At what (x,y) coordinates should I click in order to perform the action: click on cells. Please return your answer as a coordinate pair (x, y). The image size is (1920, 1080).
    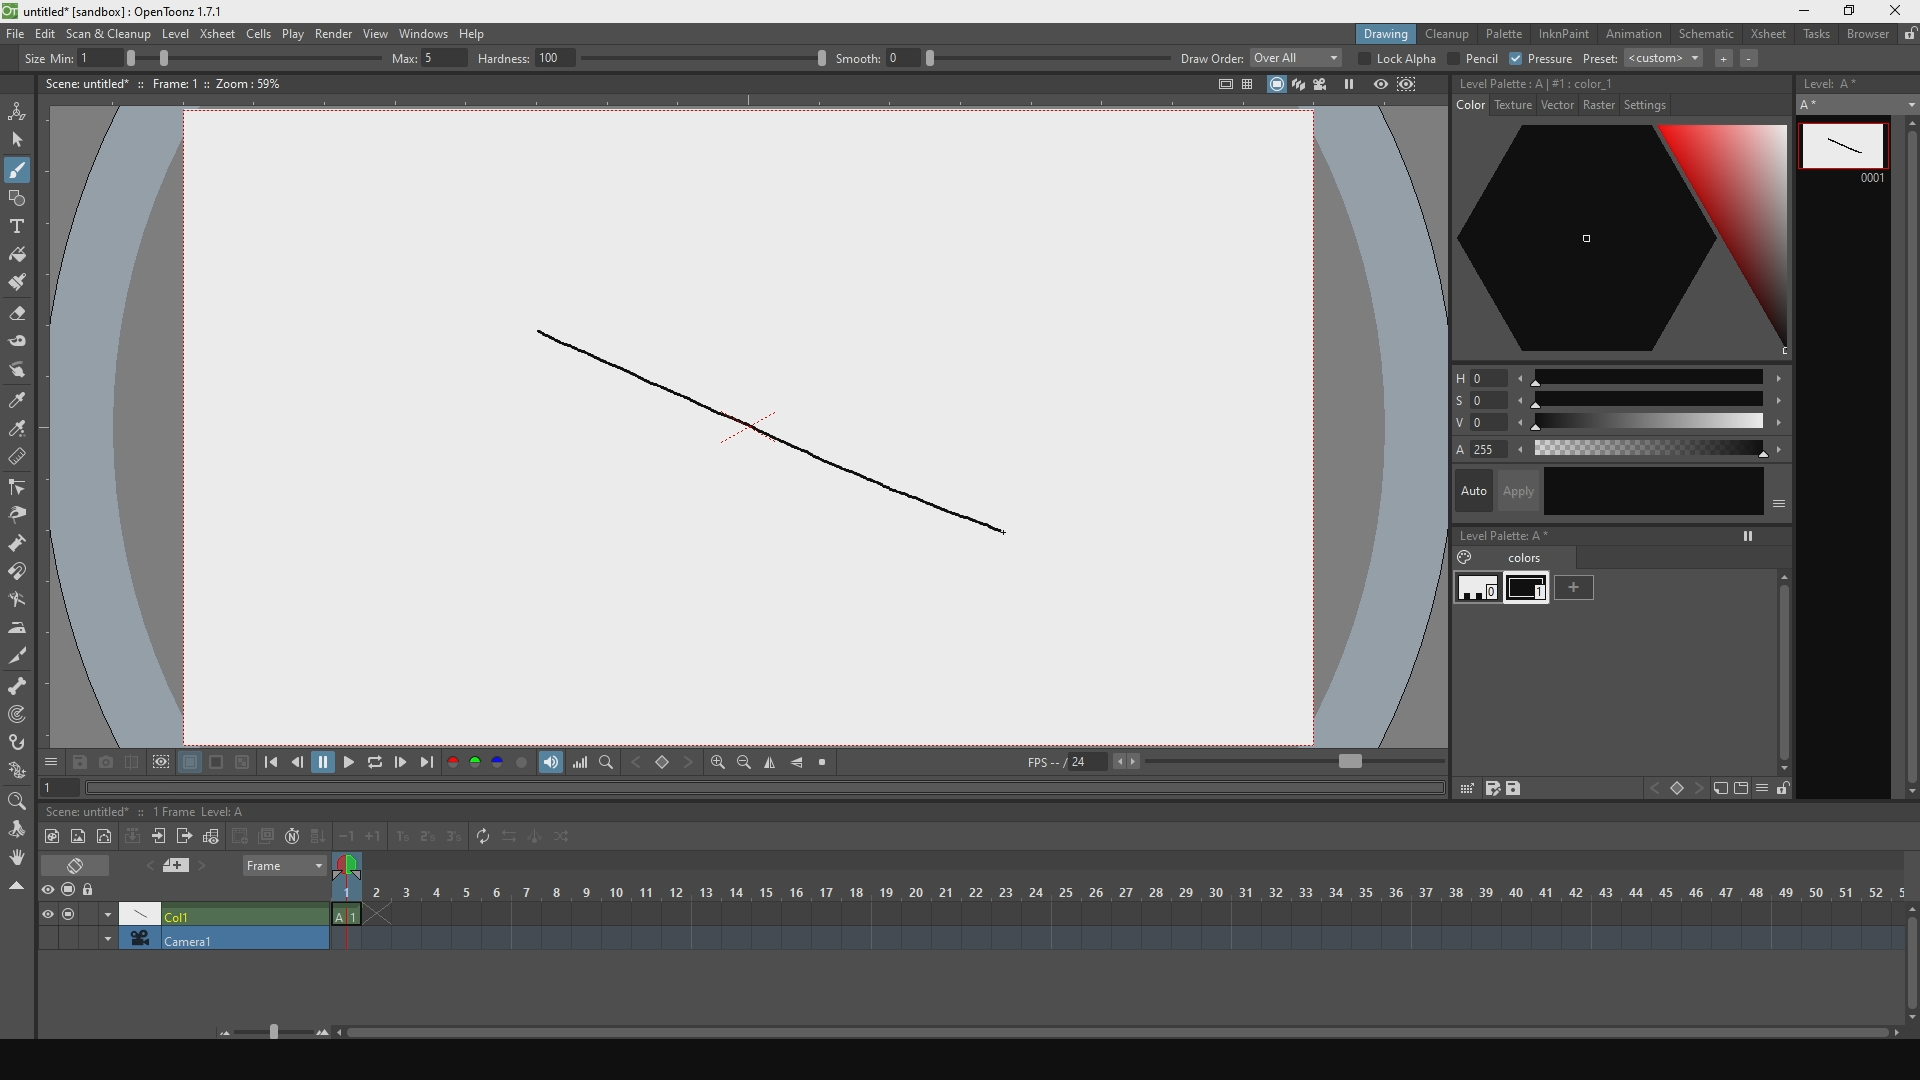
    Looking at the image, I should click on (258, 34).